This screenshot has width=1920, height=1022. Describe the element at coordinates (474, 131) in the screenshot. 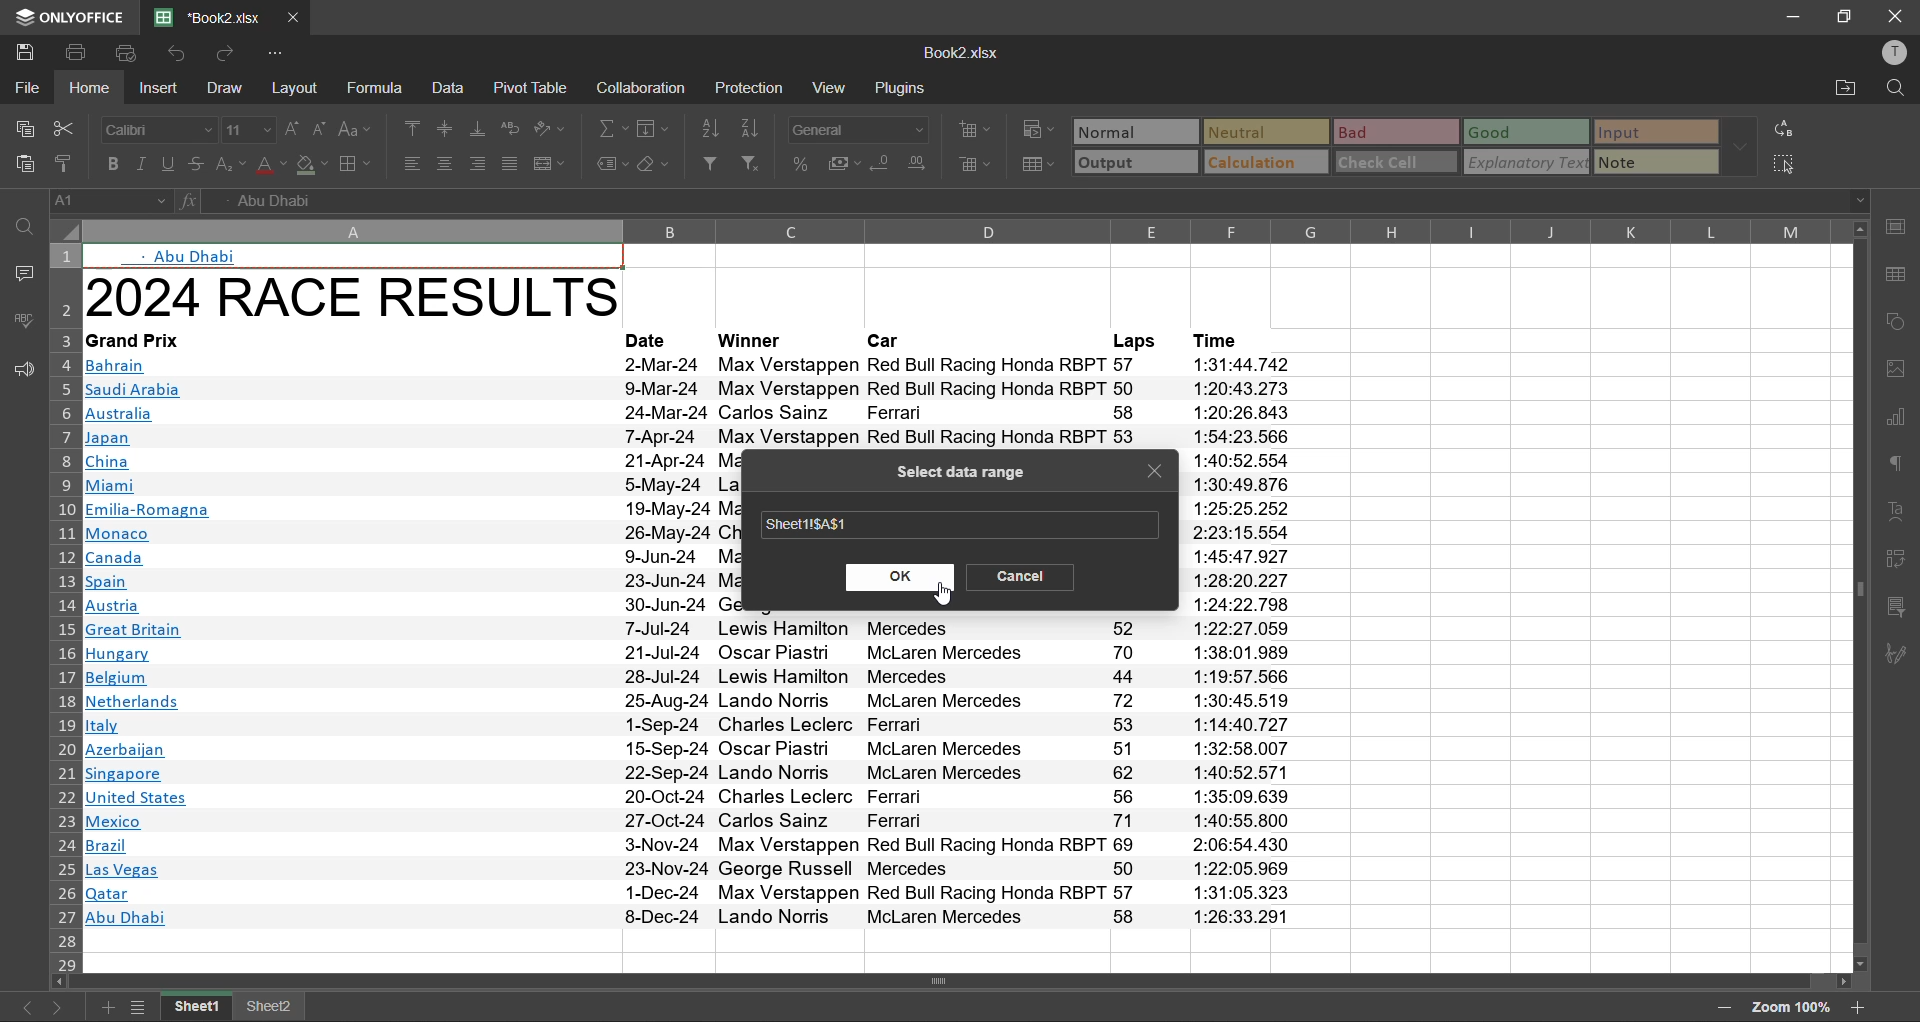

I see `align bottom` at that location.